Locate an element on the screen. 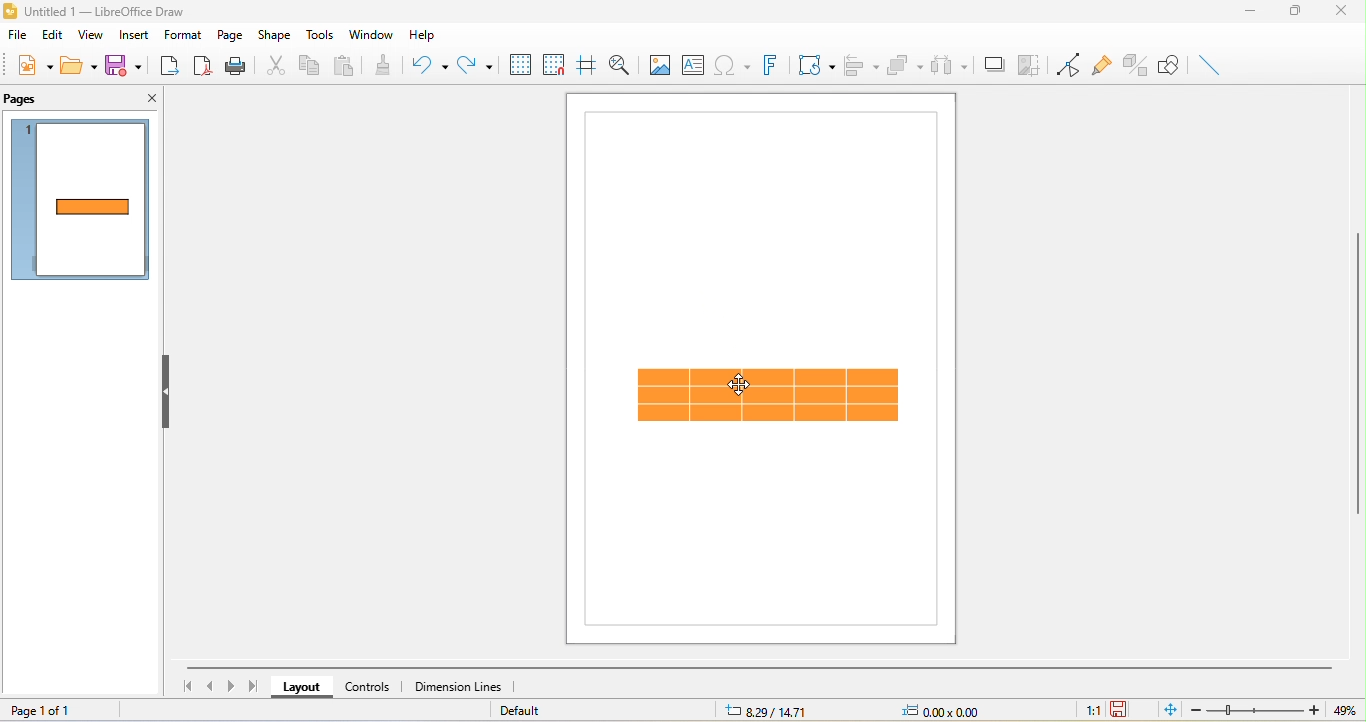 This screenshot has width=1366, height=722. view is located at coordinates (91, 36).